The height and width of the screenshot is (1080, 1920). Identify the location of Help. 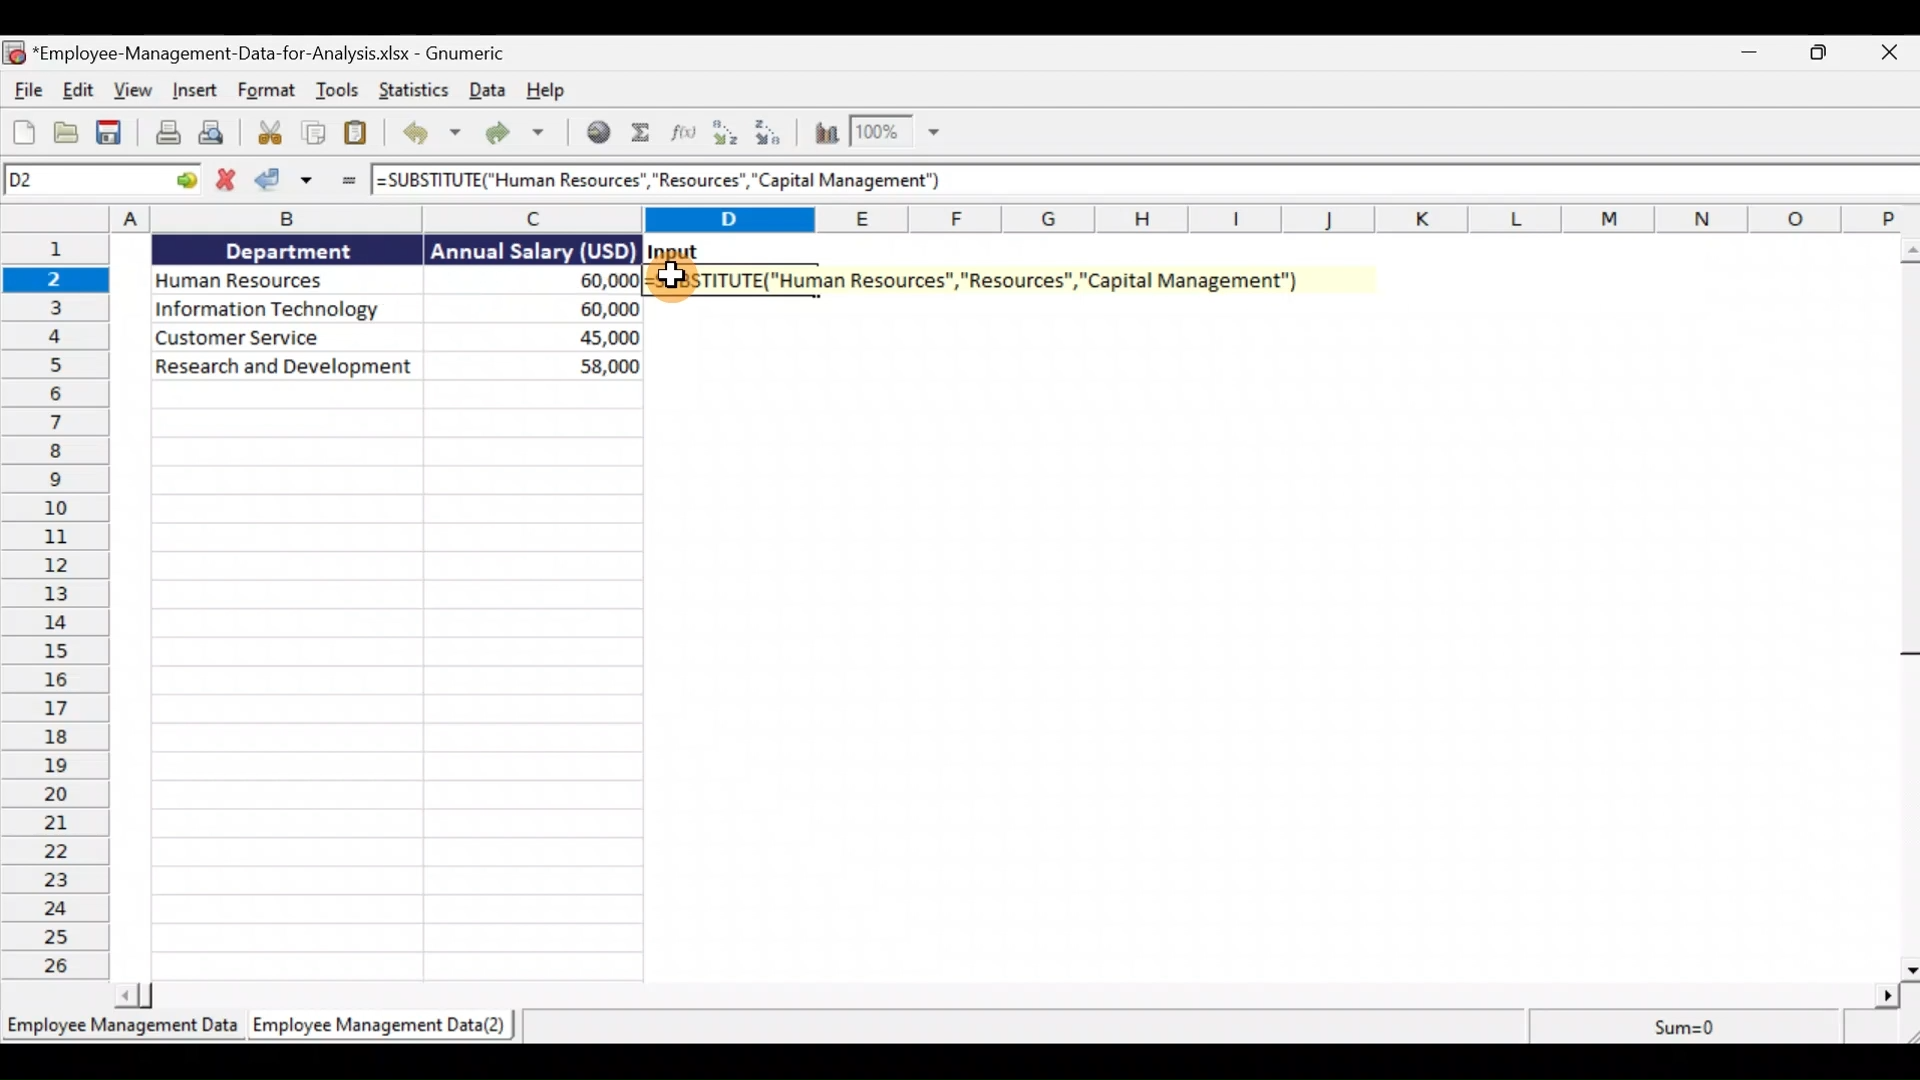
(551, 91).